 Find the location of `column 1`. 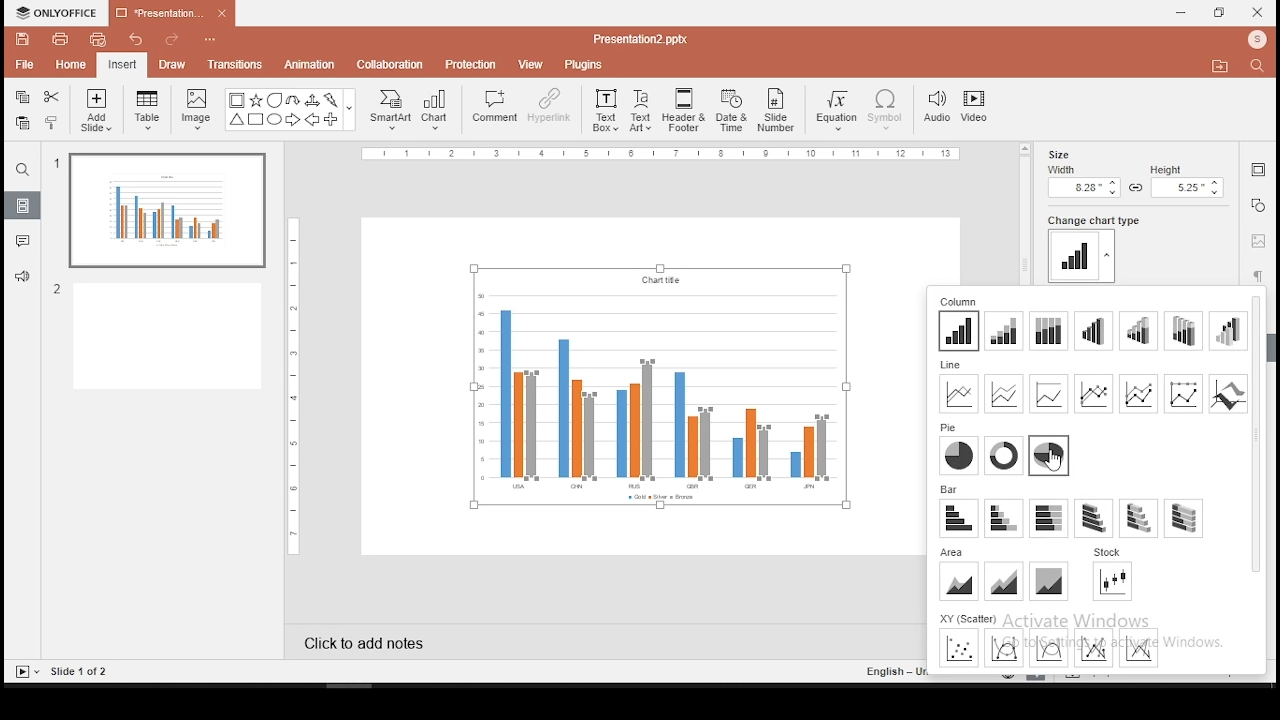

column 1 is located at coordinates (959, 331).